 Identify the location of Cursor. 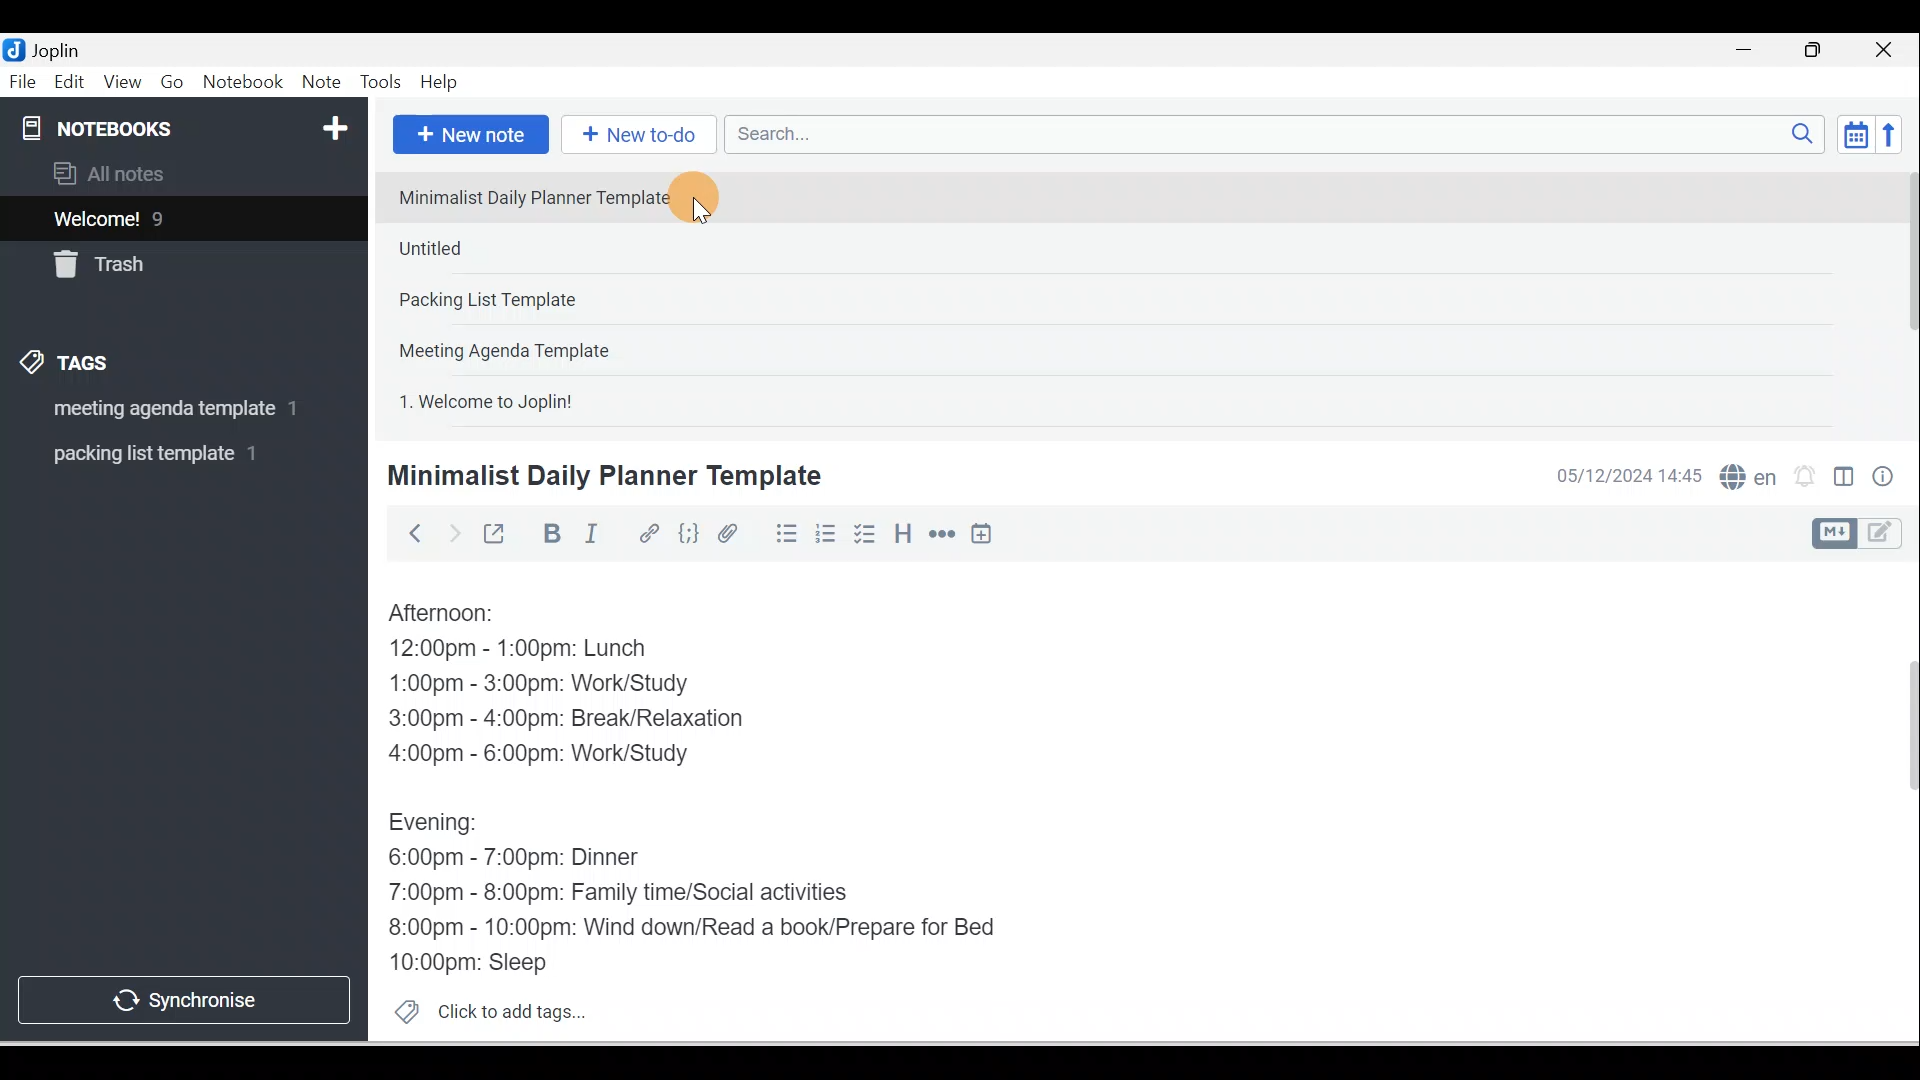
(699, 198).